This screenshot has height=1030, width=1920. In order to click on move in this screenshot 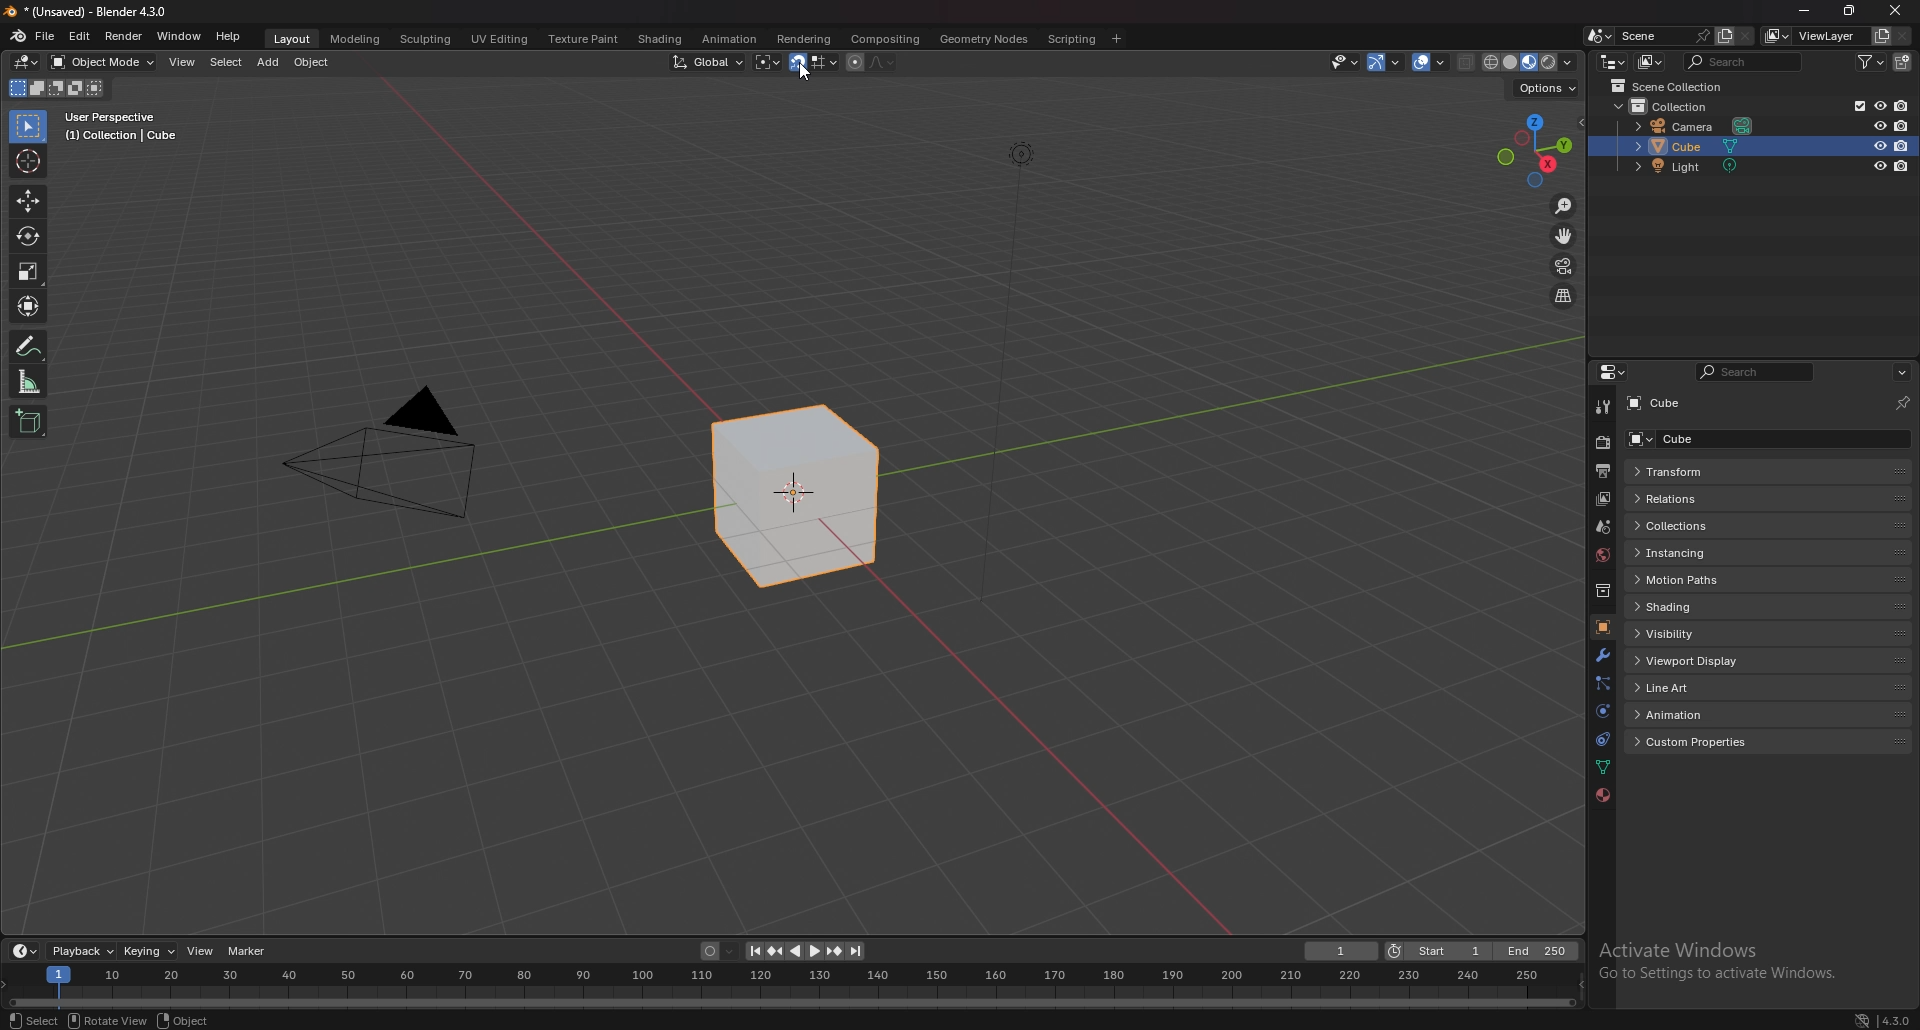, I will do `click(1563, 236)`.